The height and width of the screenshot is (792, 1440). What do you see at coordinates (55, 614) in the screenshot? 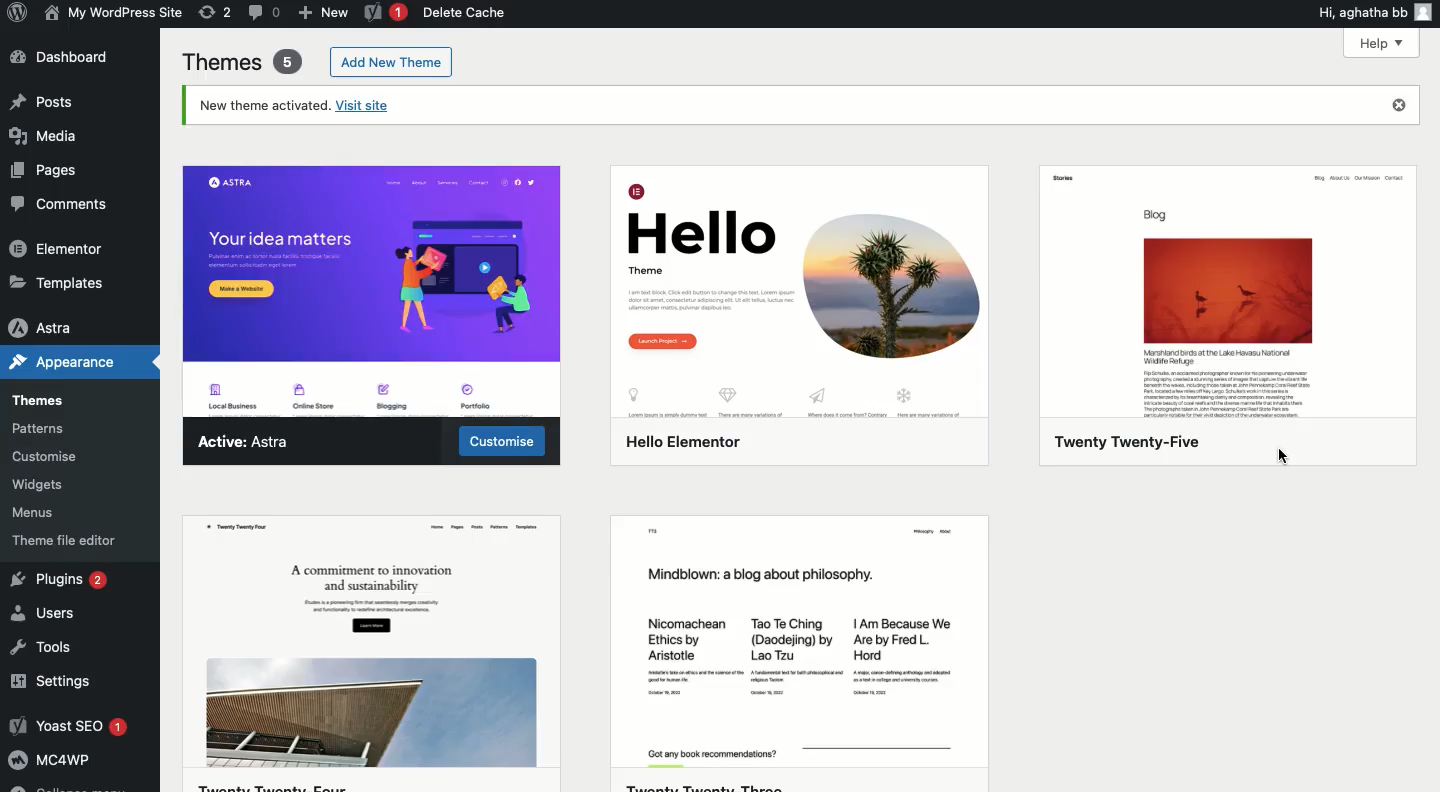
I see `Users` at bounding box center [55, 614].